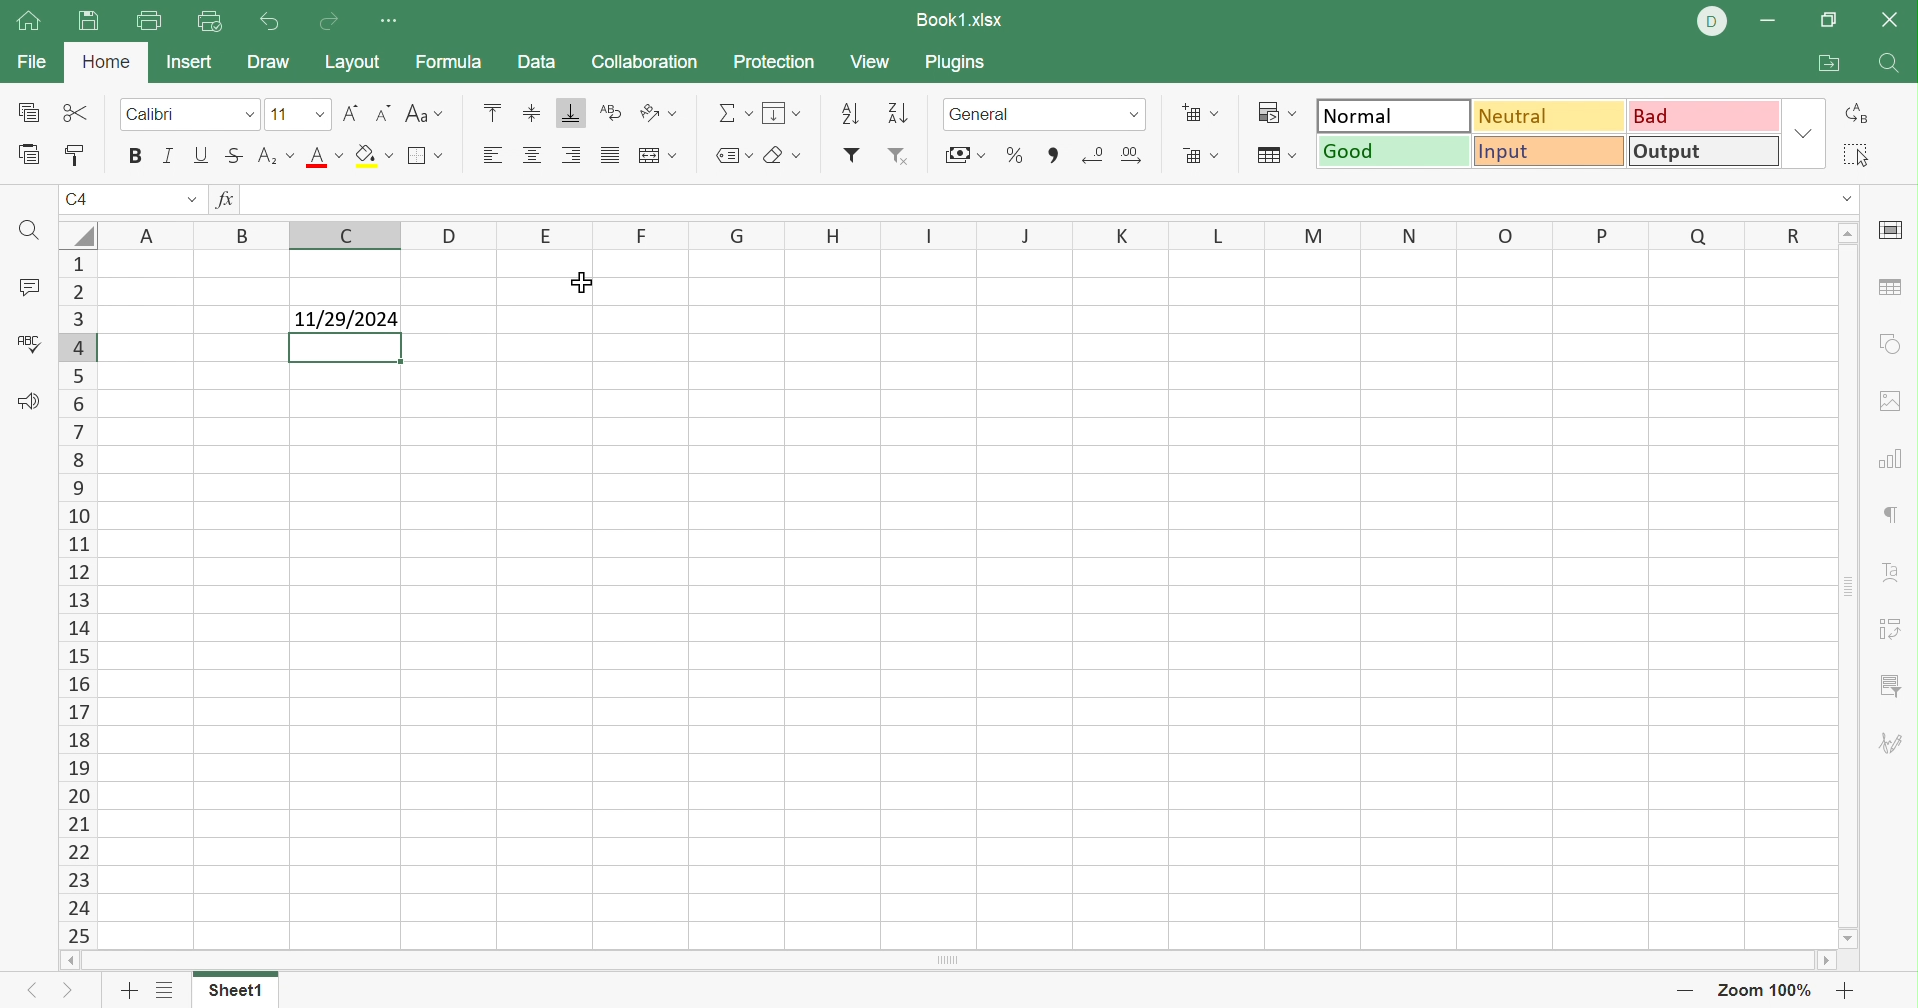  Describe the element at coordinates (1890, 461) in the screenshot. I see `Chart settings` at that location.